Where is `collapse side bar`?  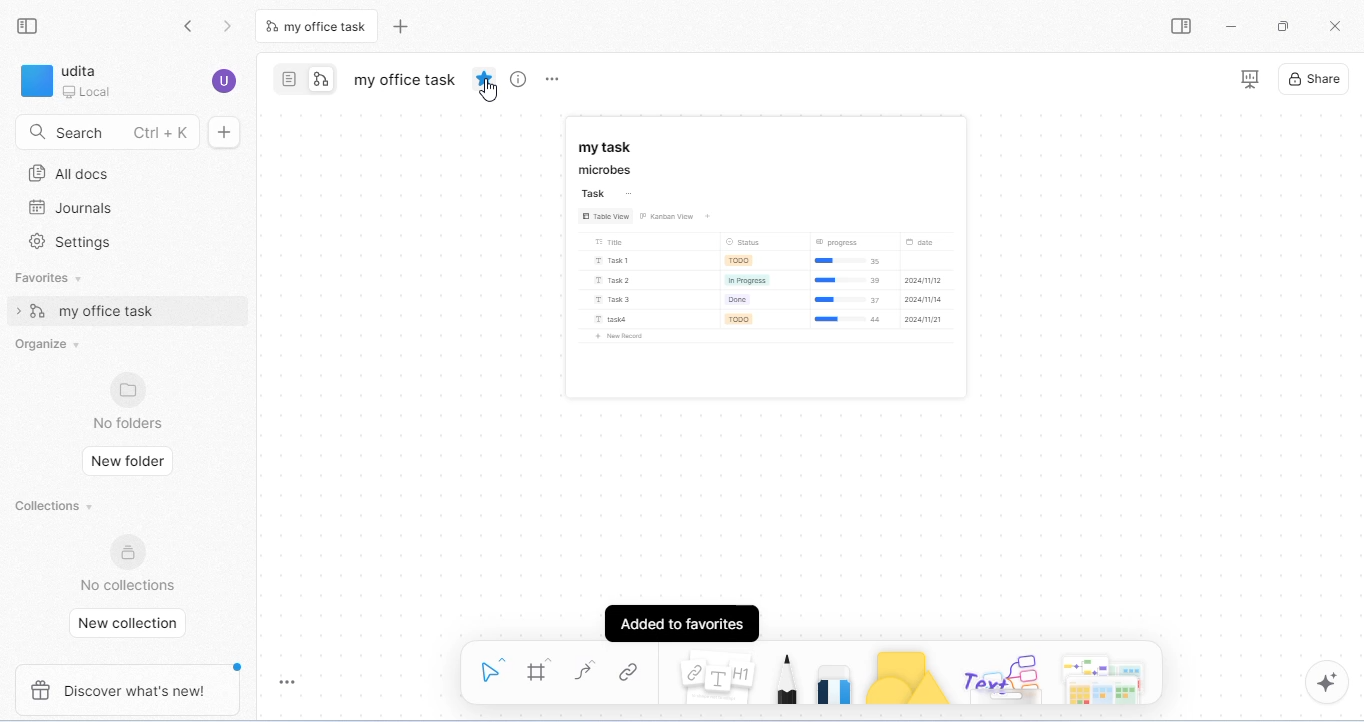
collapse side bar is located at coordinates (31, 28).